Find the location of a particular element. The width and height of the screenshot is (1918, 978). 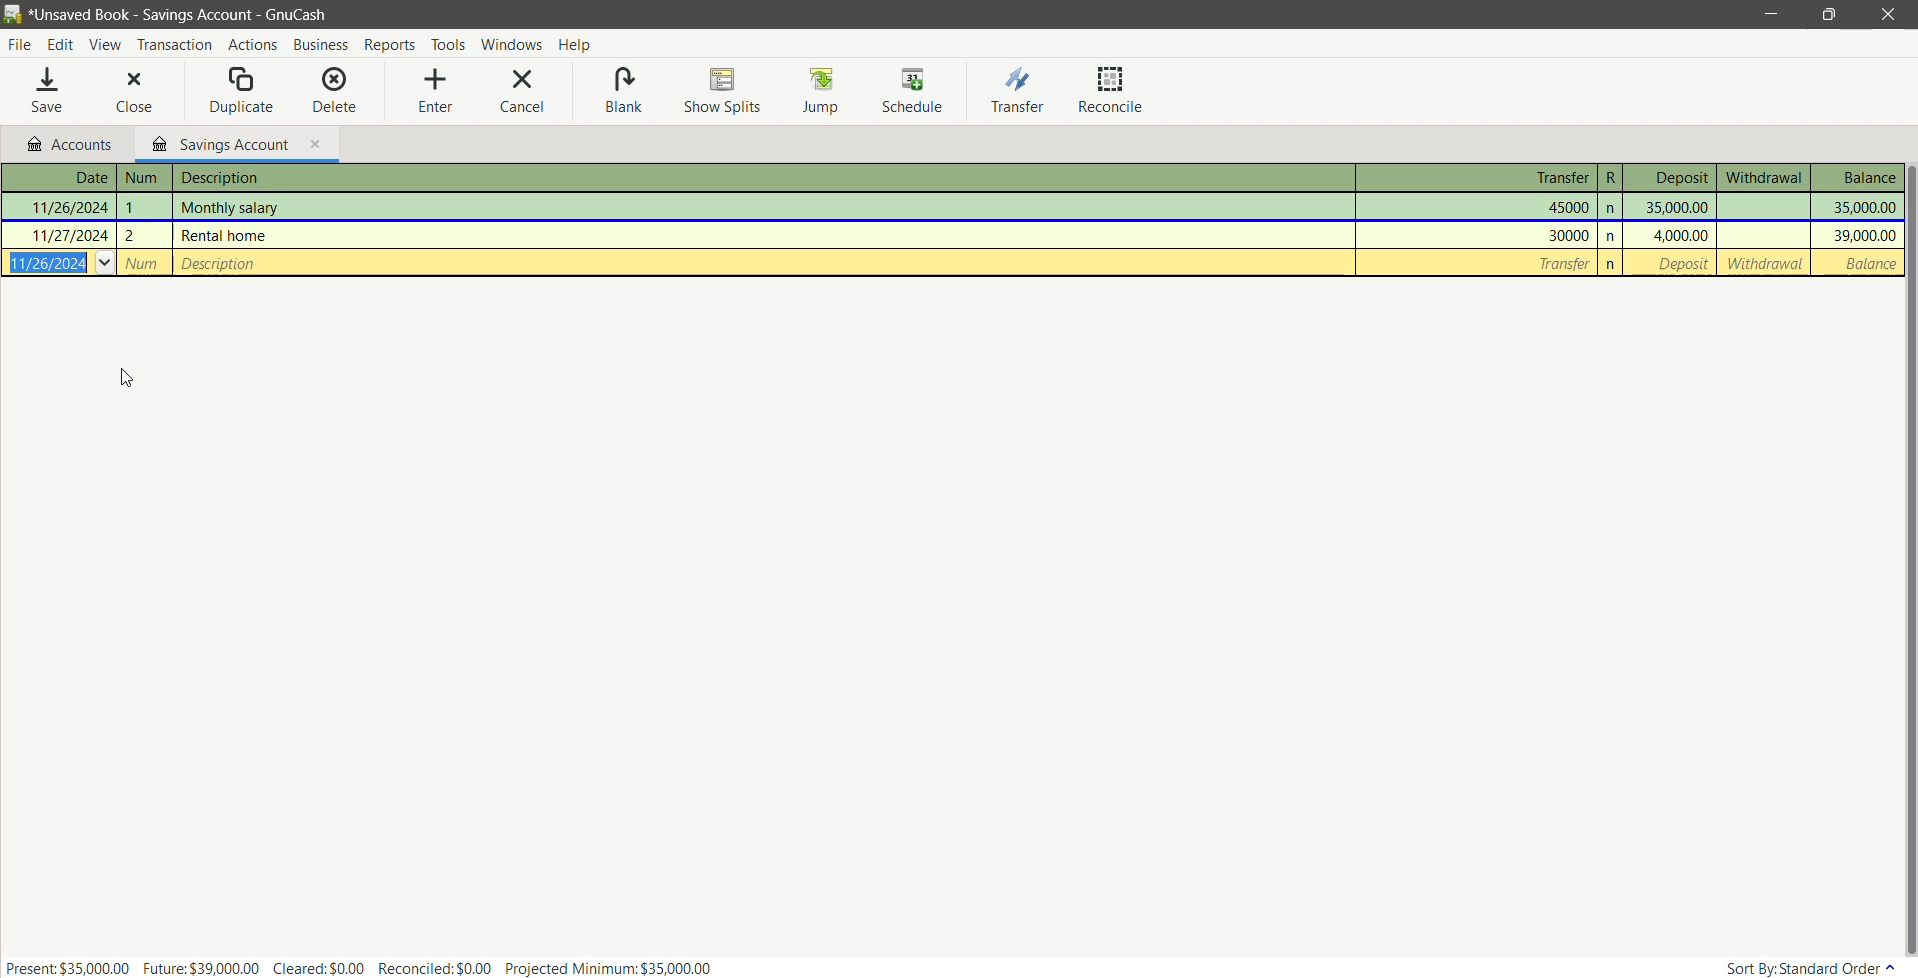

Enter is located at coordinates (437, 89).